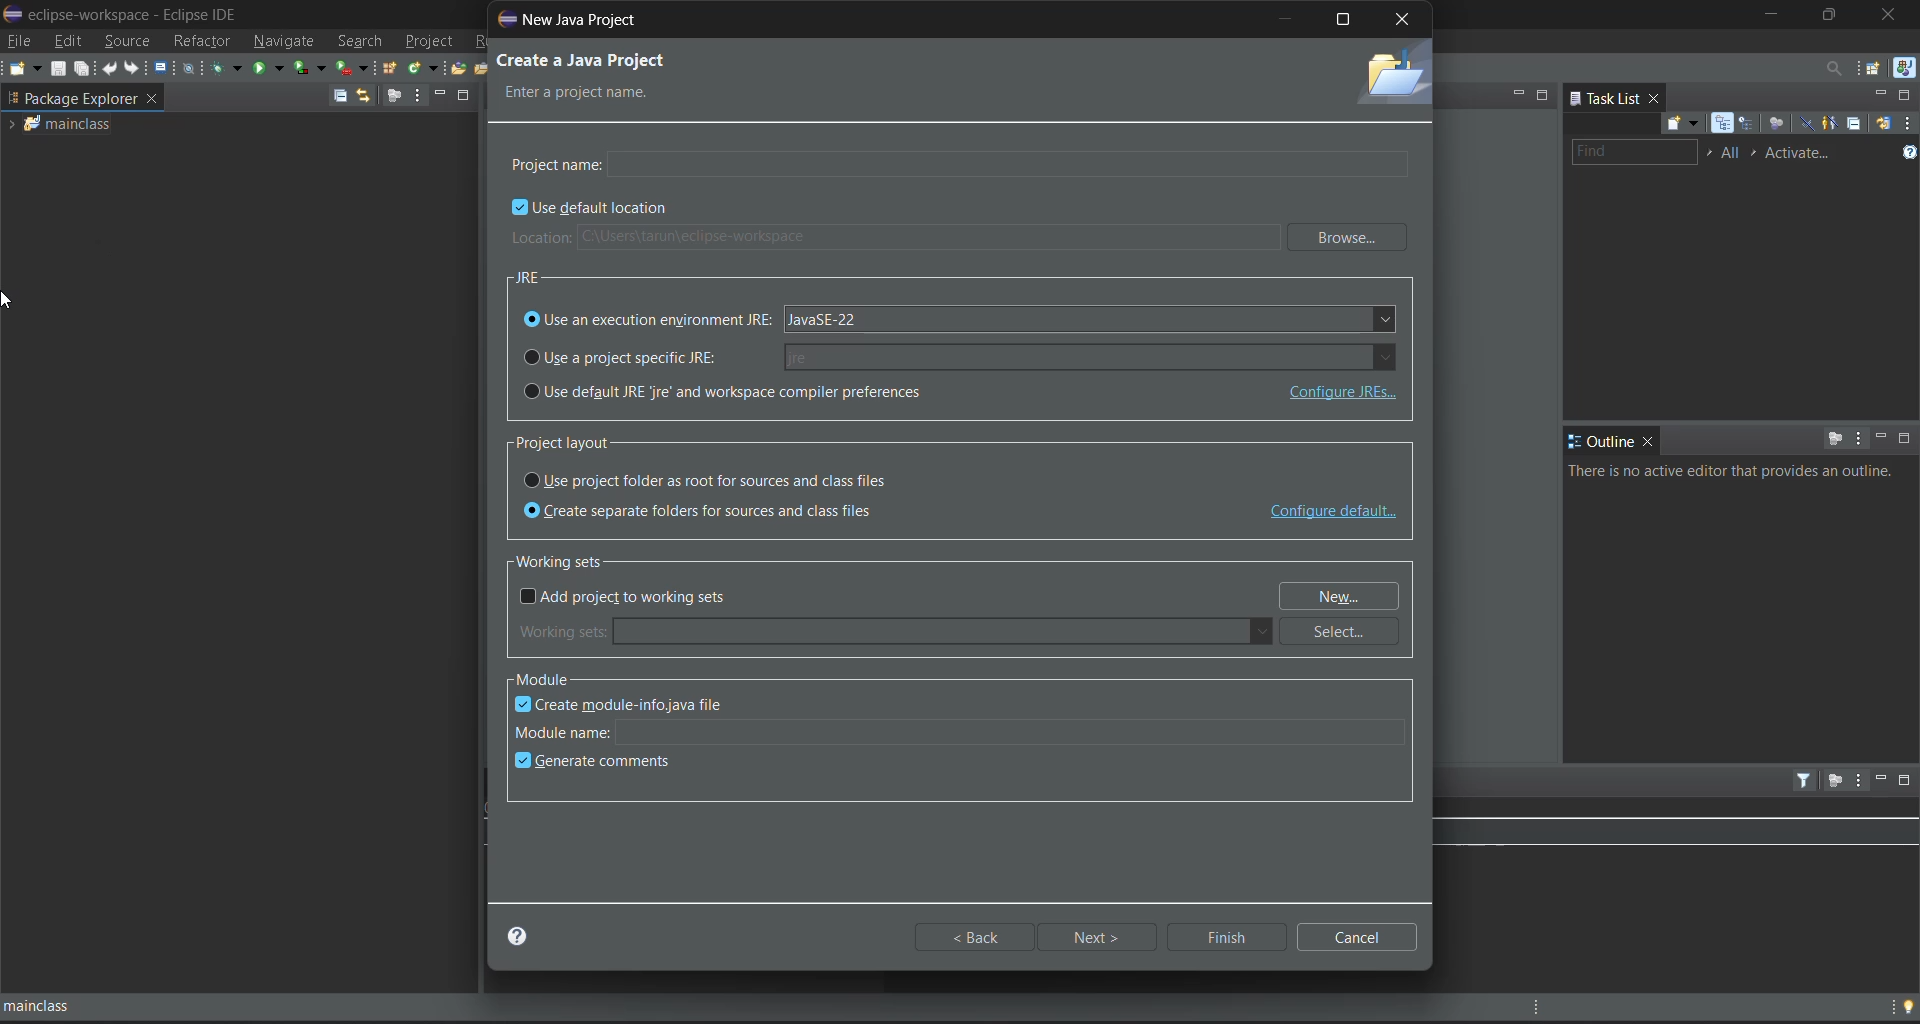  What do you see at coordinates (125, 12) in the screenshot?
I see `eclipse-workspace - Eclipse IDE` at bounding box center [125, 12].